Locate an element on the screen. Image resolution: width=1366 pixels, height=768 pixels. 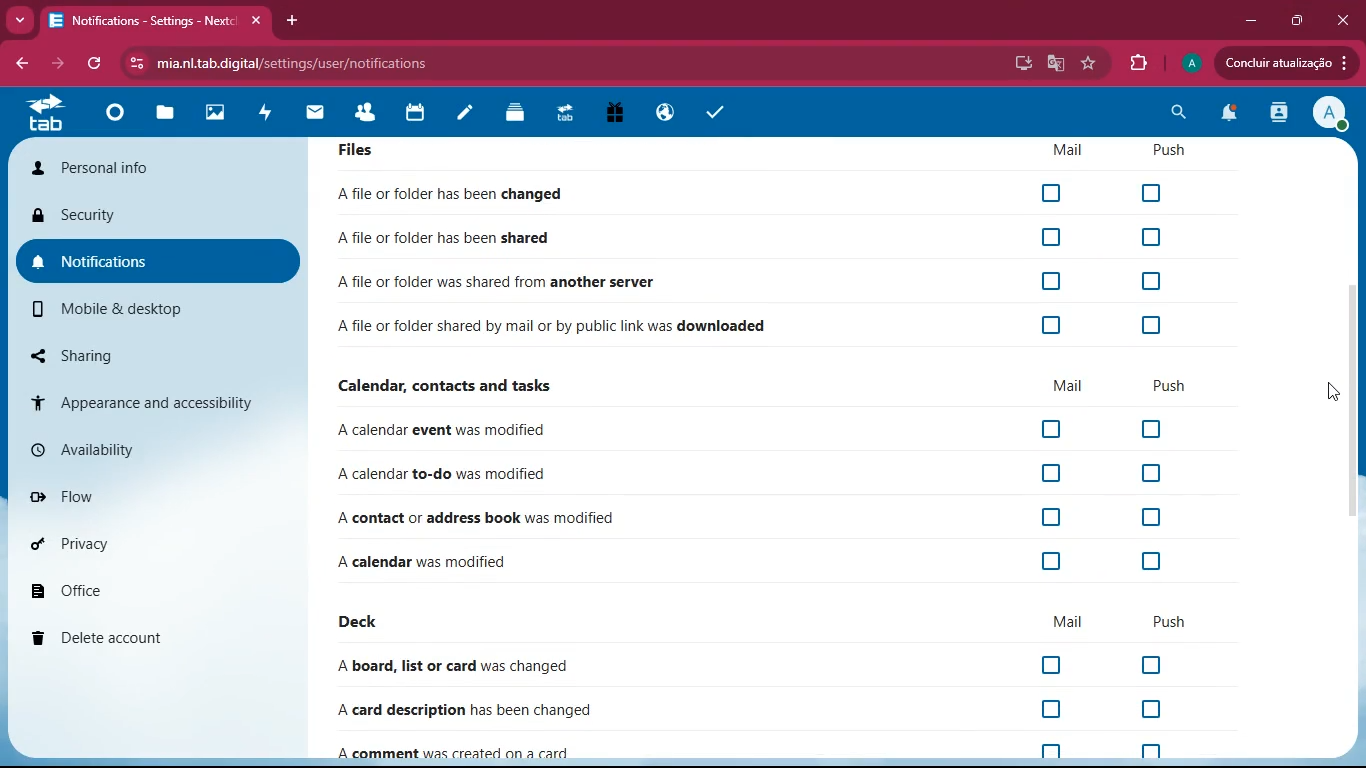
security is located at coordinates (149, 213).